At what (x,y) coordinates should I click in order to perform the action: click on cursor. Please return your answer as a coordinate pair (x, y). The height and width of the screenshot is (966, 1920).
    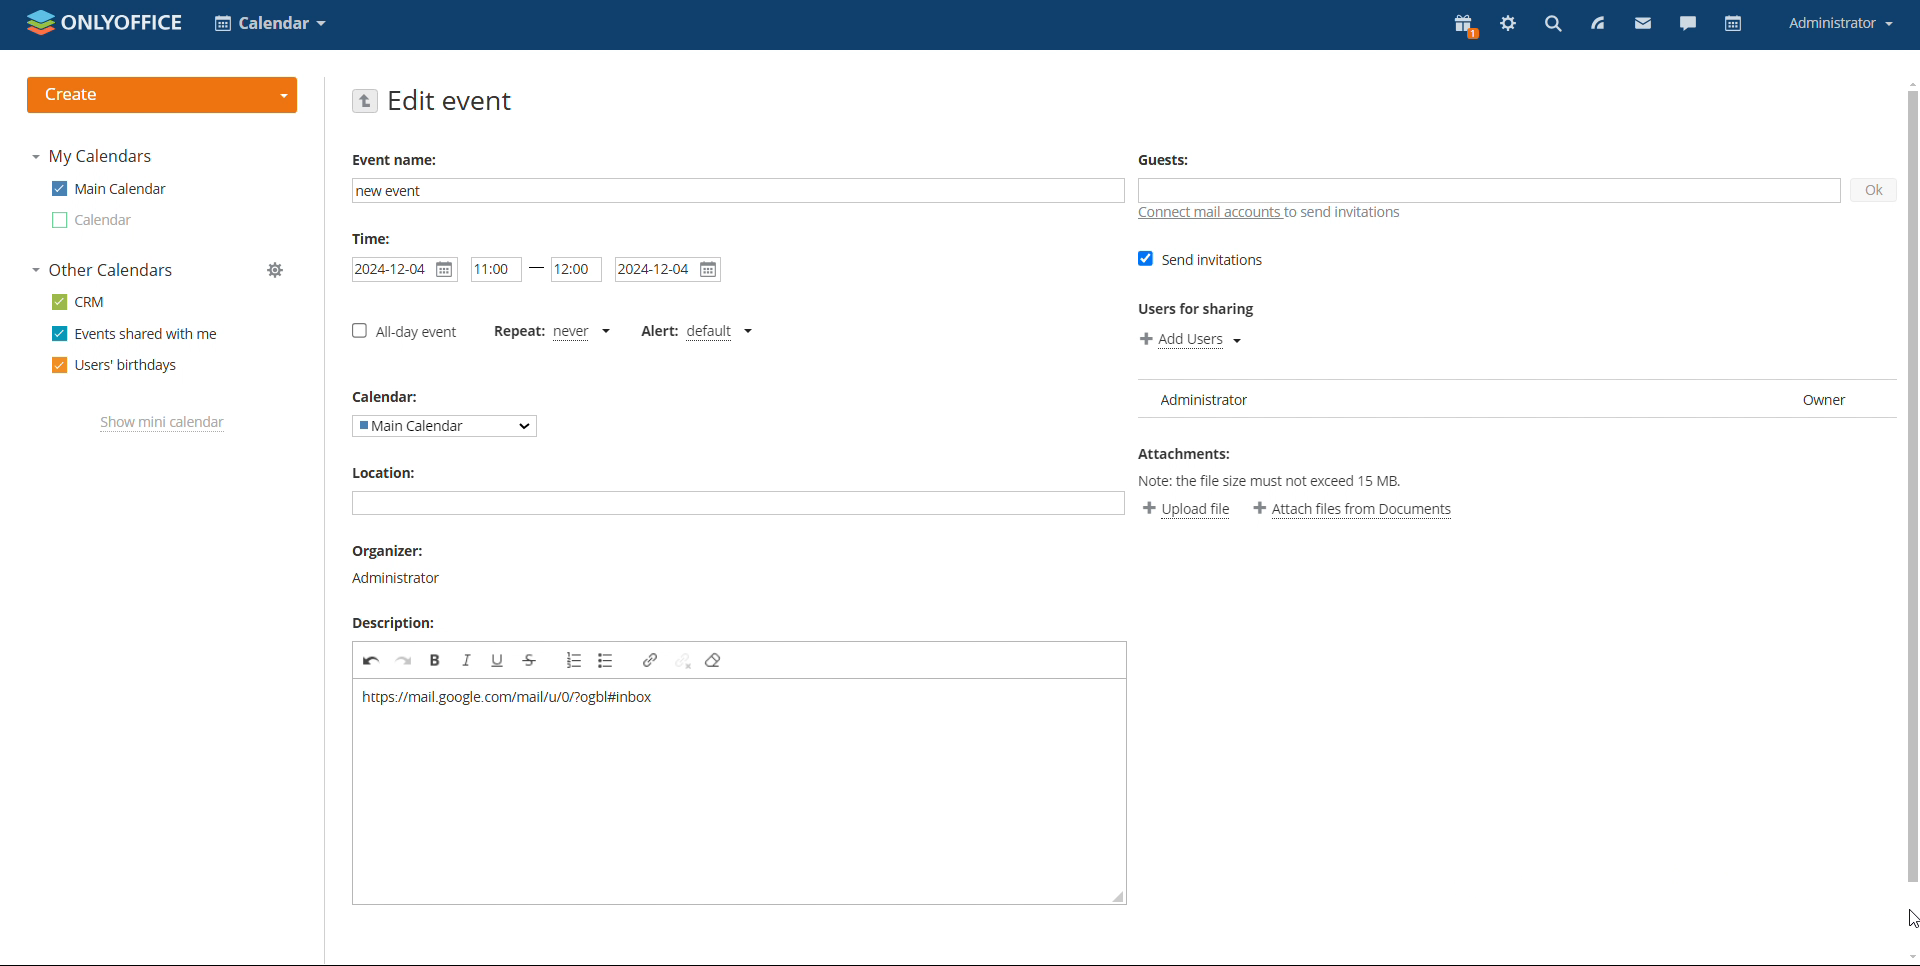
    Looking at the image, I should click on (1903, 917).